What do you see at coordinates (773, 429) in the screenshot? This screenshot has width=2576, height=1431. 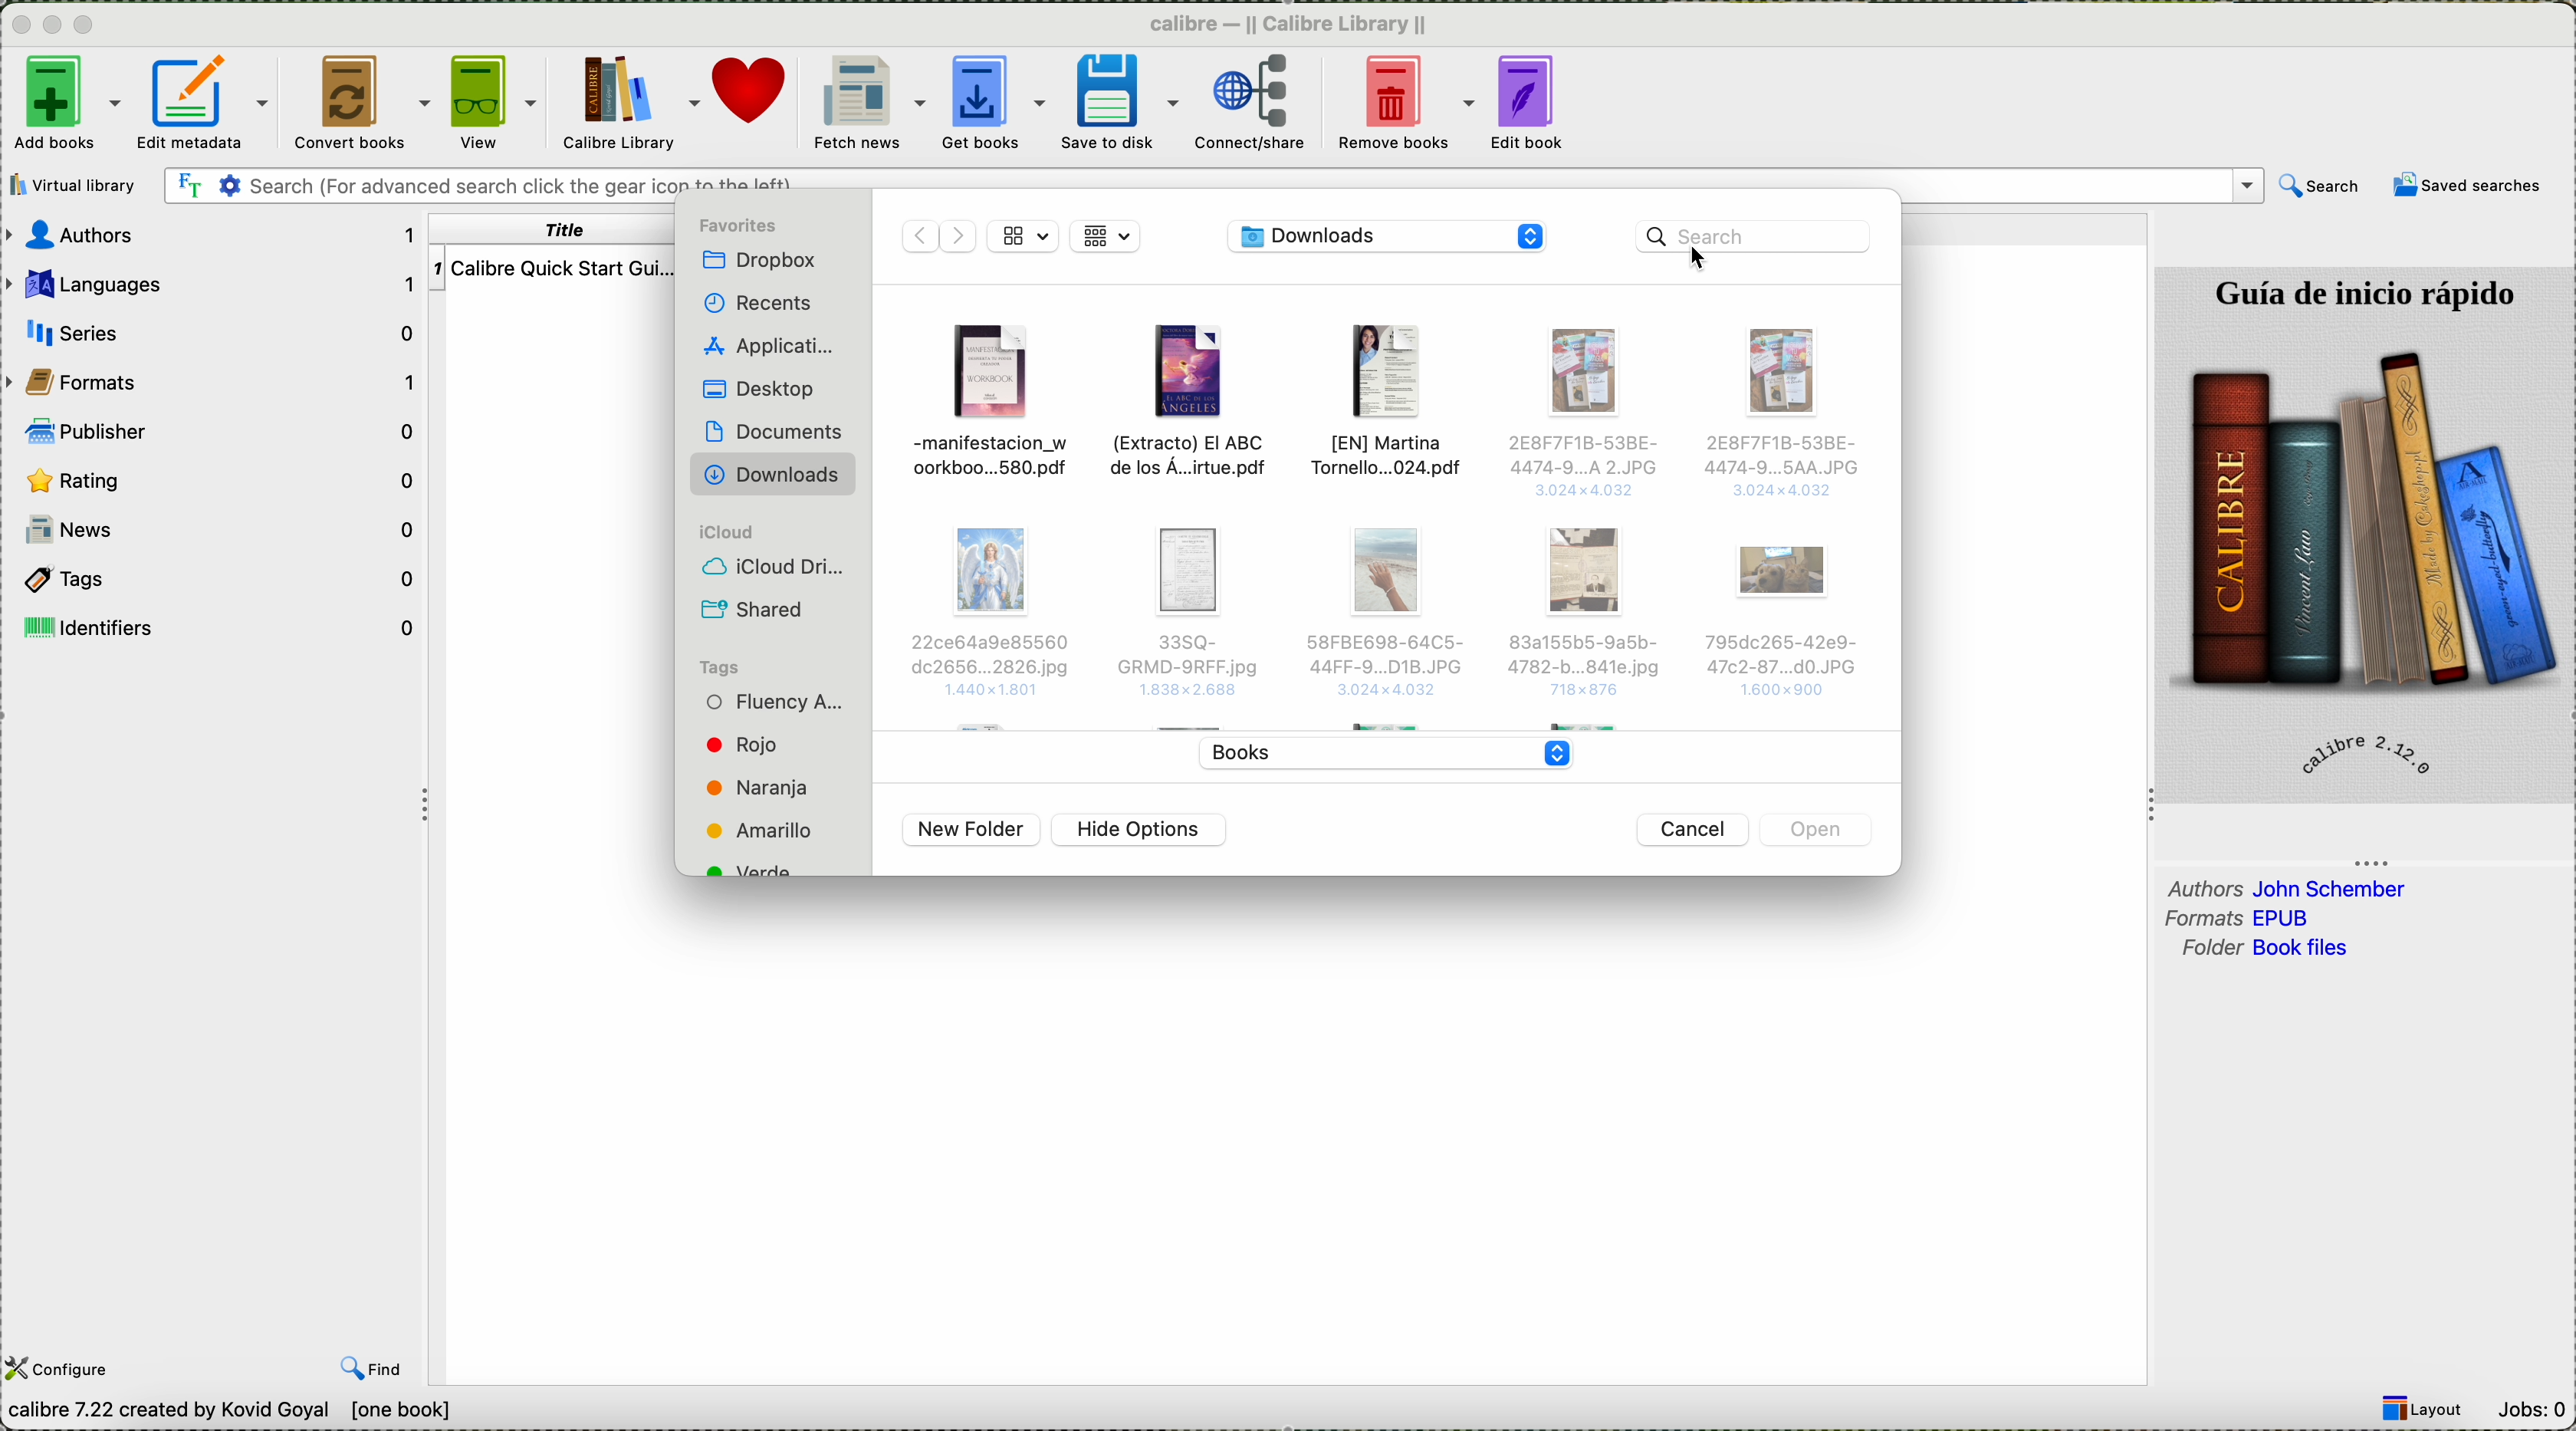 I see `documents` at bounding box center [773, 429].